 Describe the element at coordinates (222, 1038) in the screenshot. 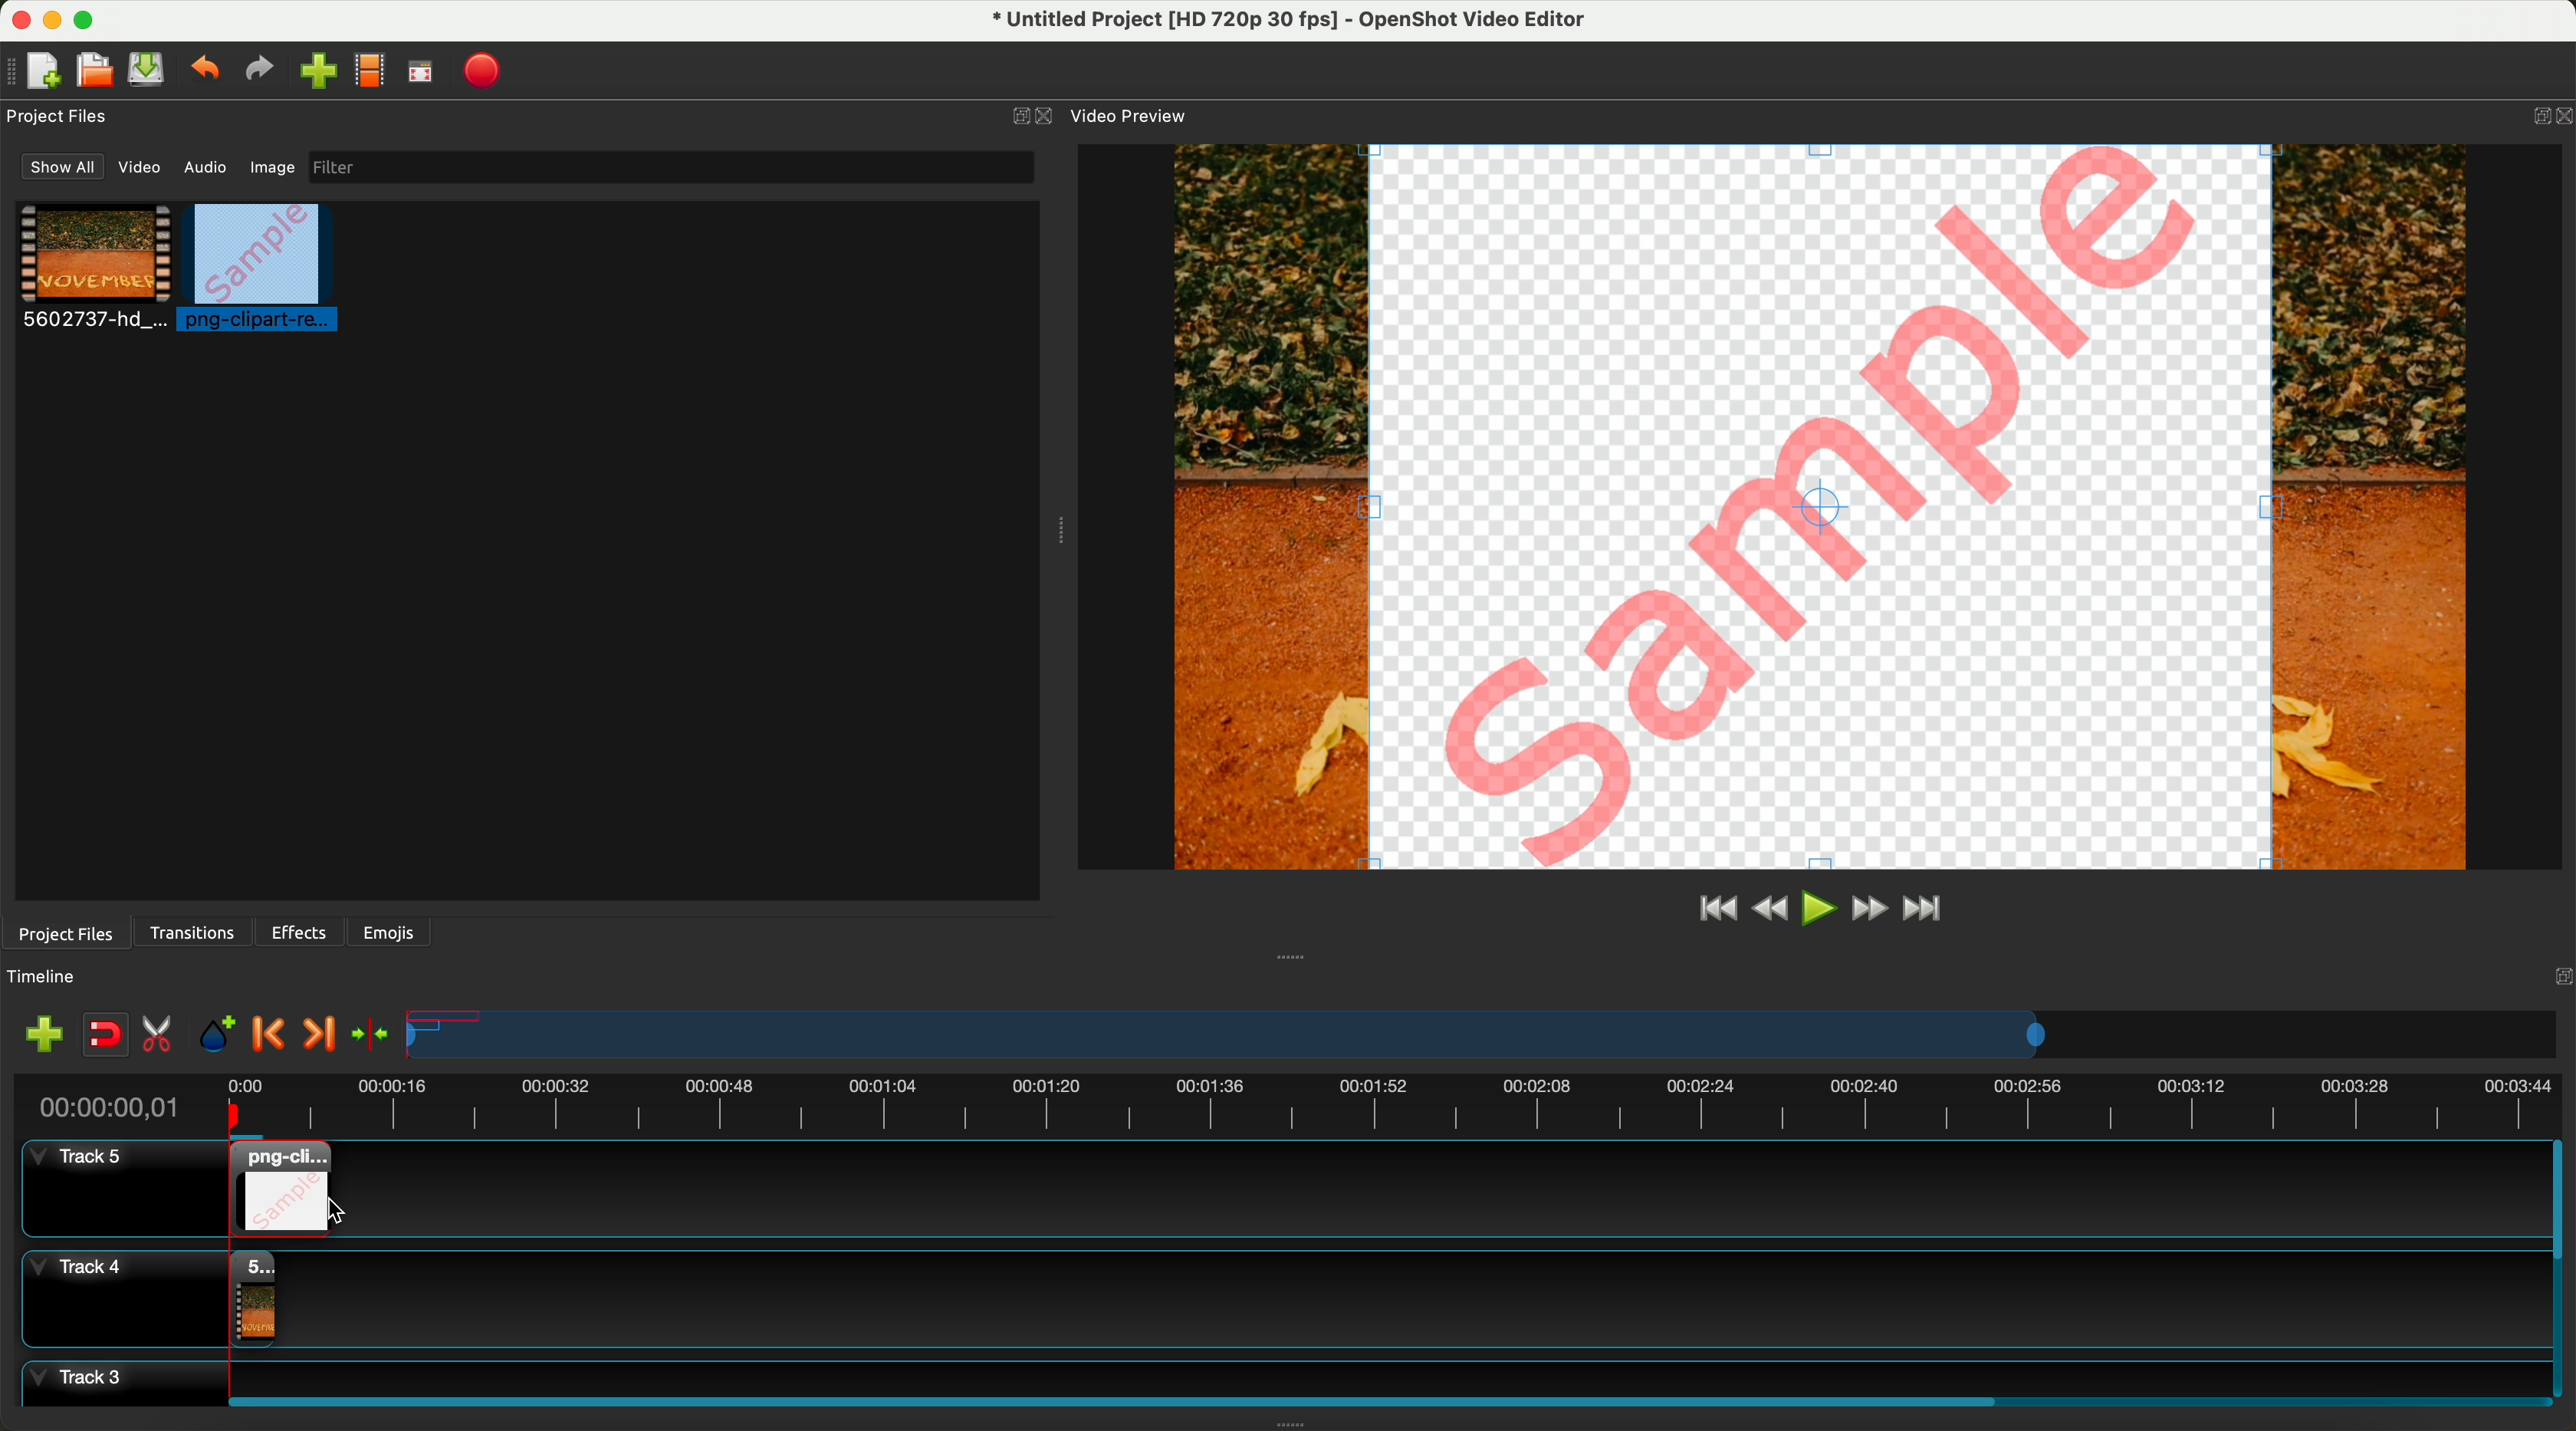

I see `add mark` at that location.